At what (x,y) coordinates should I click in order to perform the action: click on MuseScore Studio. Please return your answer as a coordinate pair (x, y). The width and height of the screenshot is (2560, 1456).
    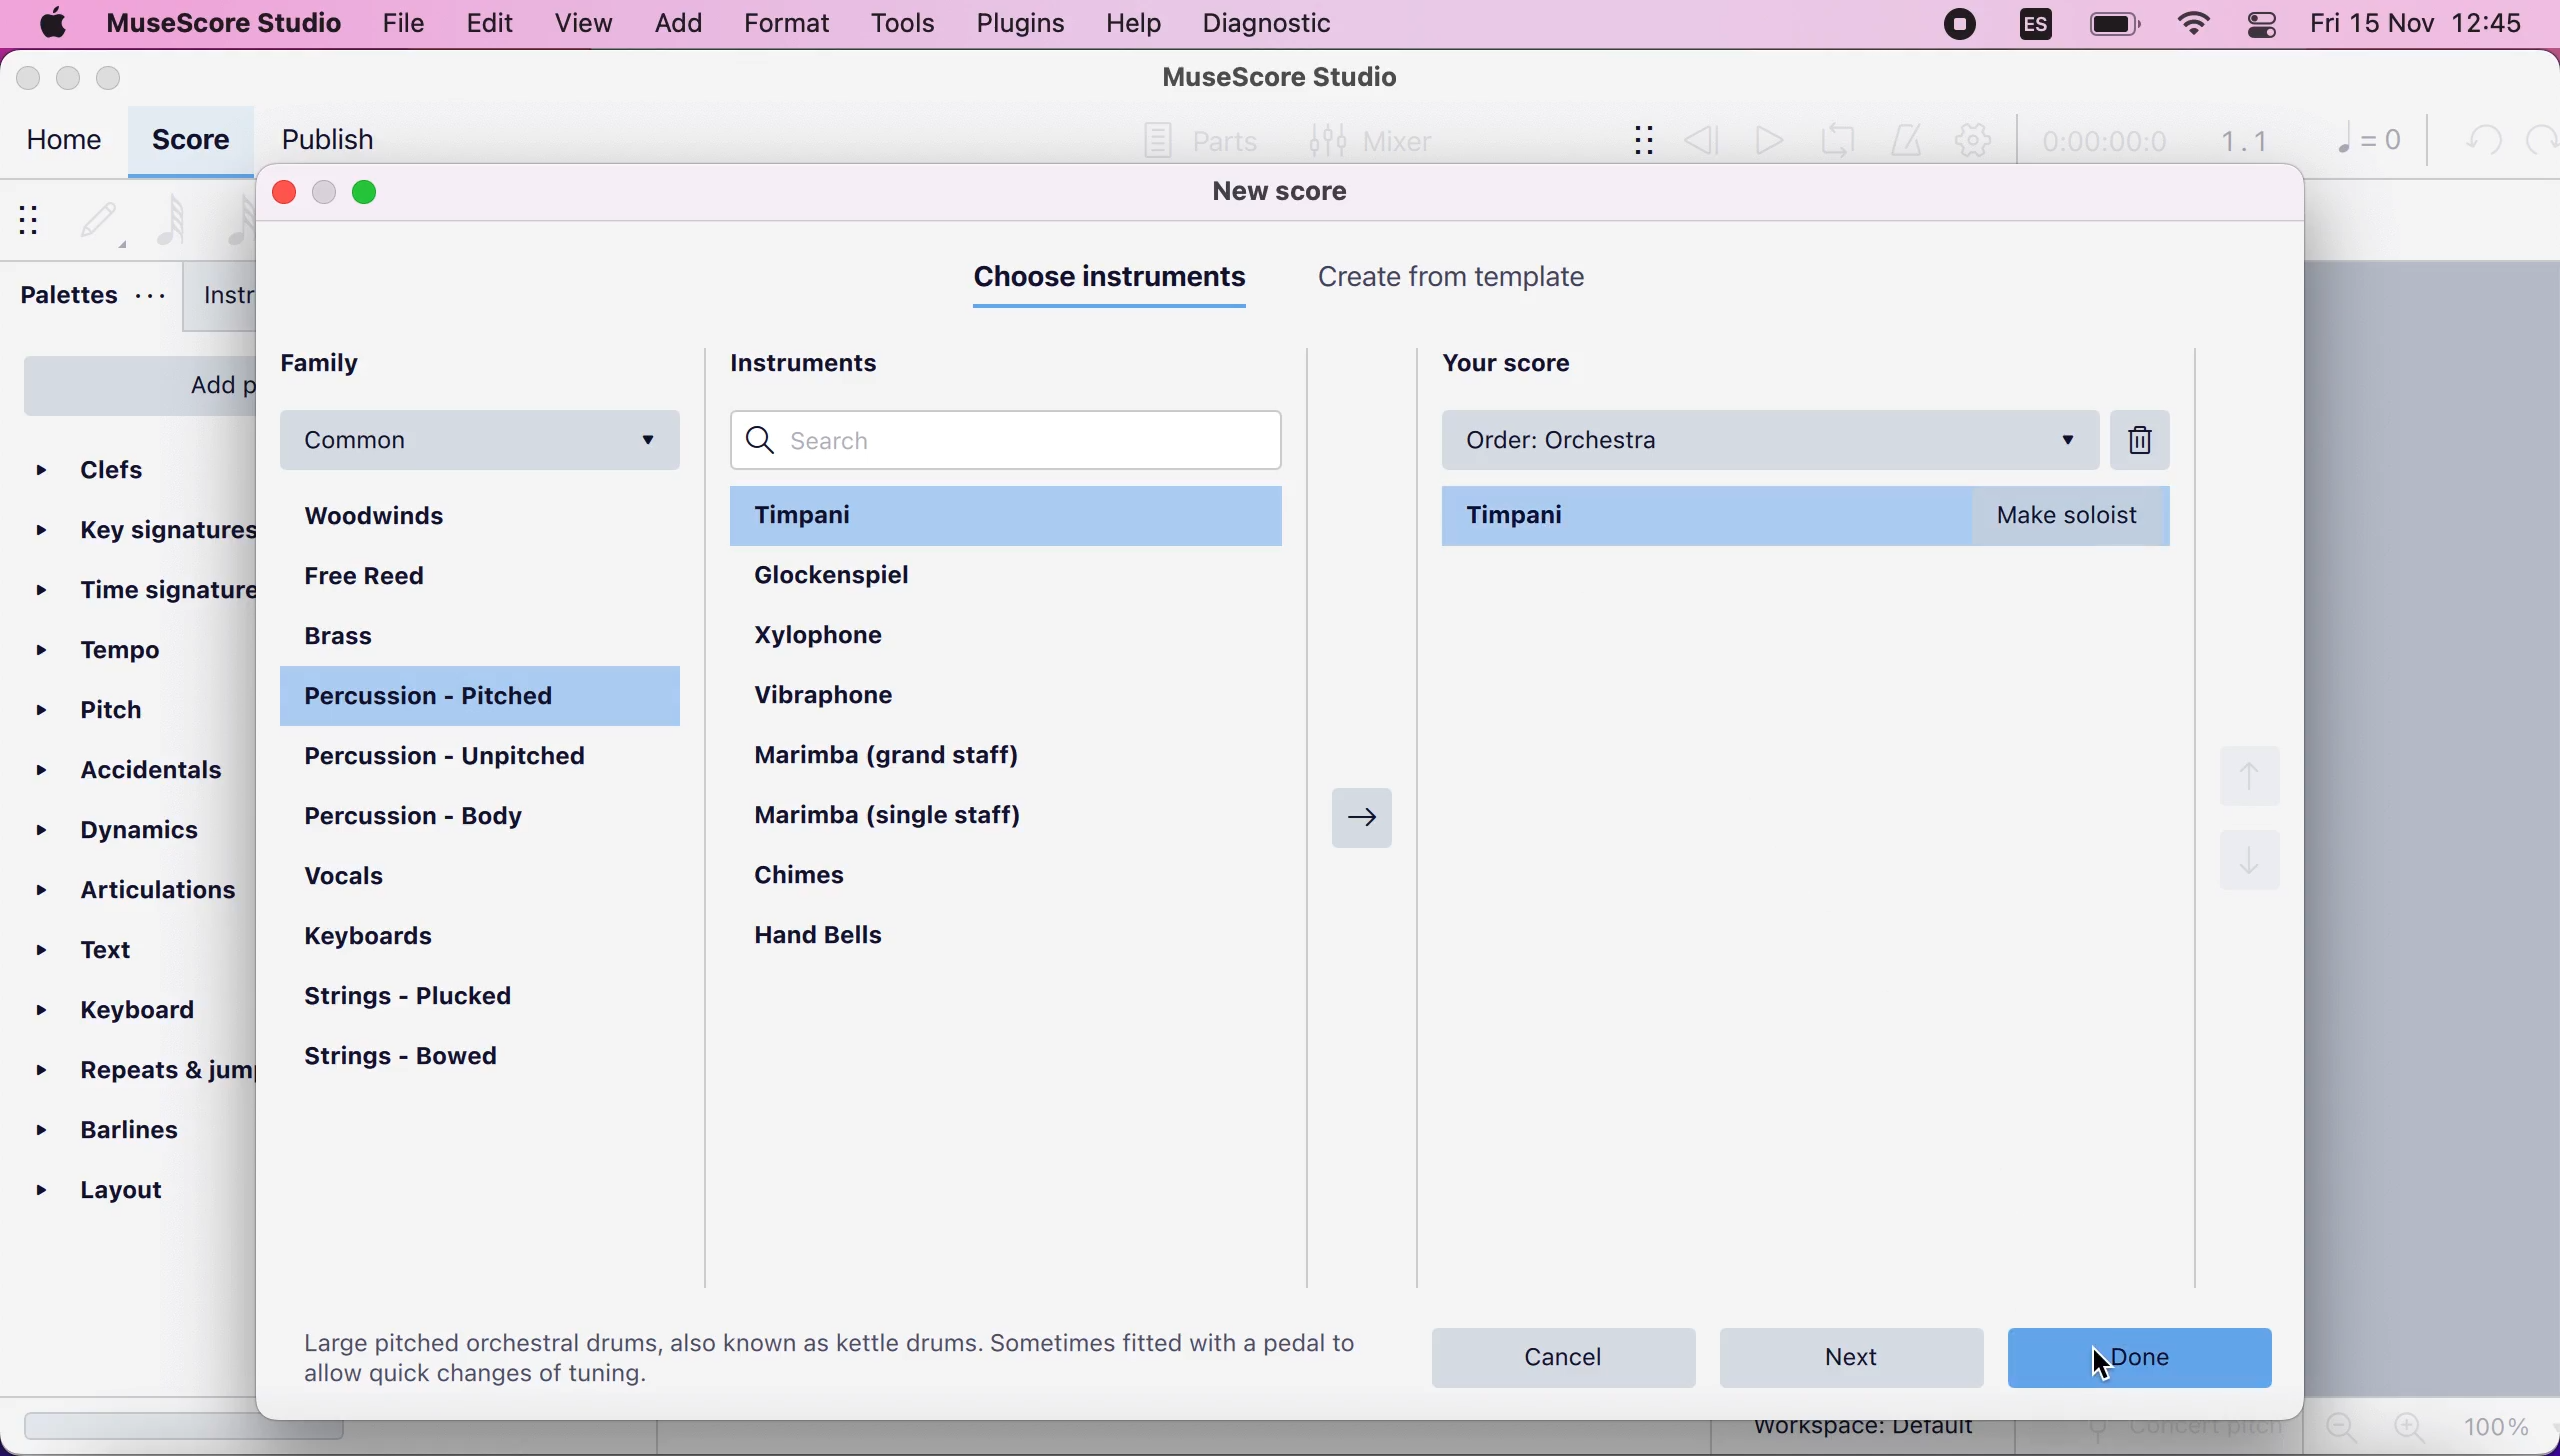
    Looking at the image, I should click on (1282, 75).